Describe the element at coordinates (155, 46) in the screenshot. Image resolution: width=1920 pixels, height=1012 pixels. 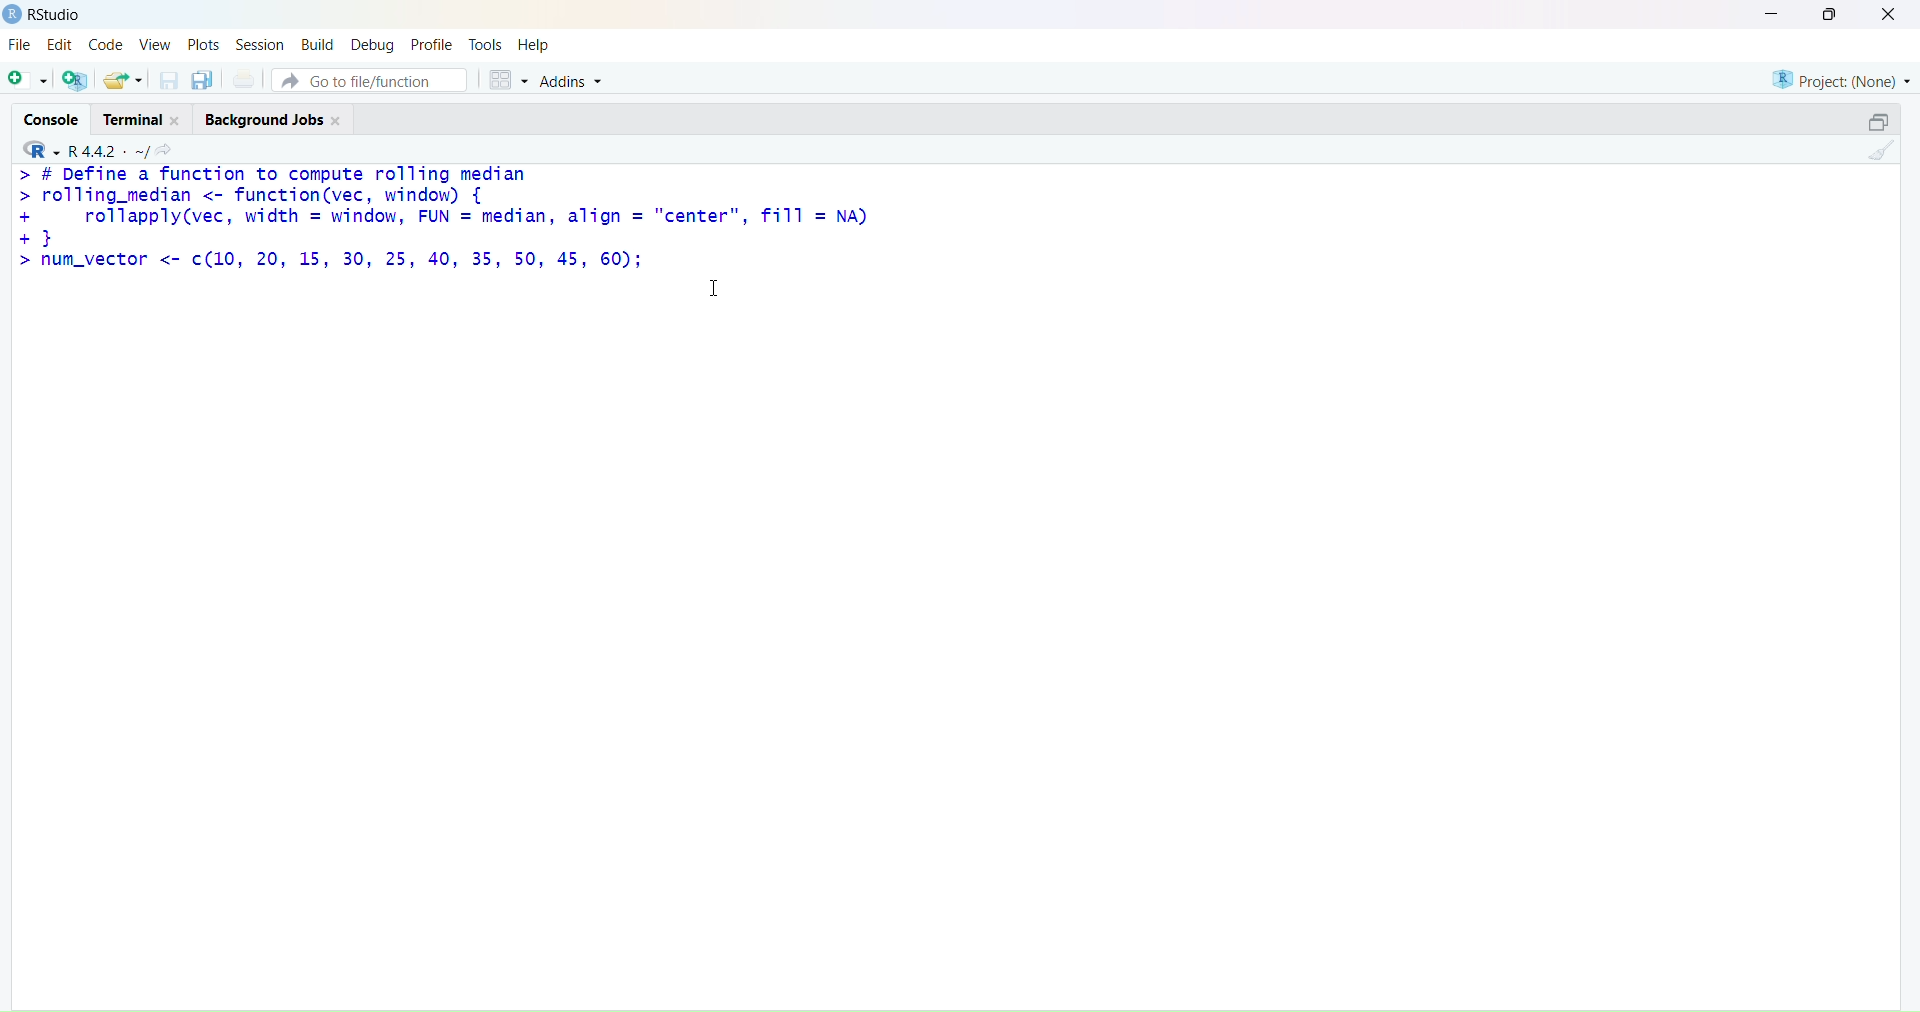
I see `view` at that location.